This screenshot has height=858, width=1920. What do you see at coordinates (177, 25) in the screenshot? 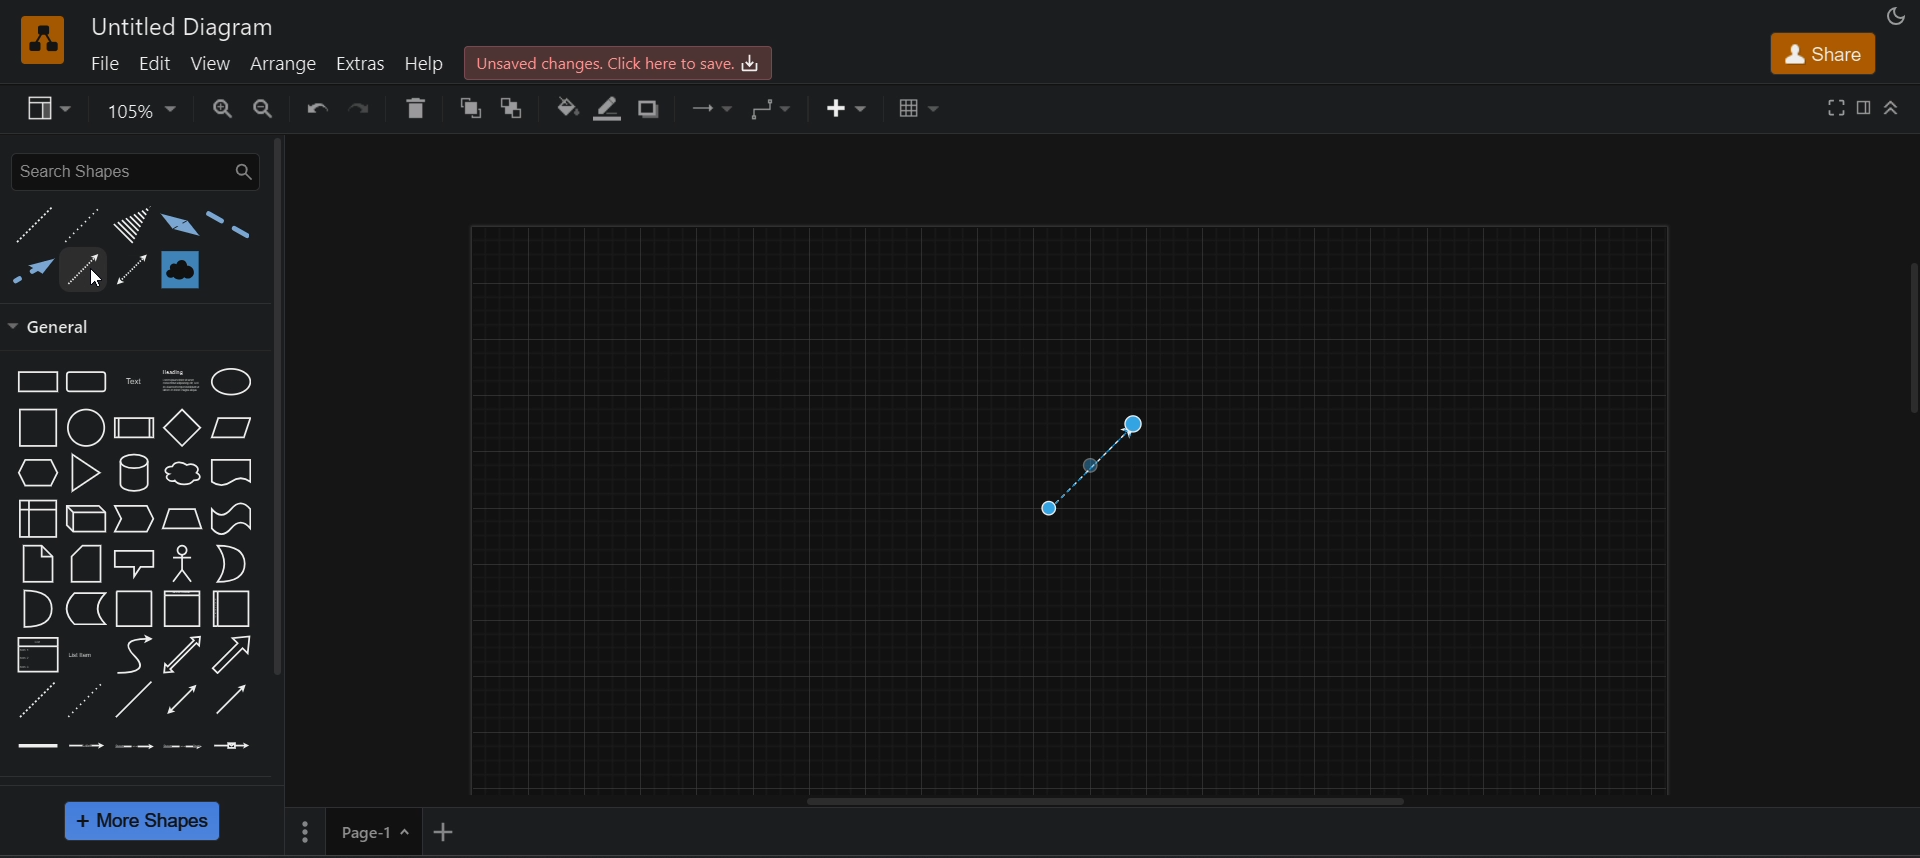
I see `Untitled diagram - title` at bounding box center [177, 25].